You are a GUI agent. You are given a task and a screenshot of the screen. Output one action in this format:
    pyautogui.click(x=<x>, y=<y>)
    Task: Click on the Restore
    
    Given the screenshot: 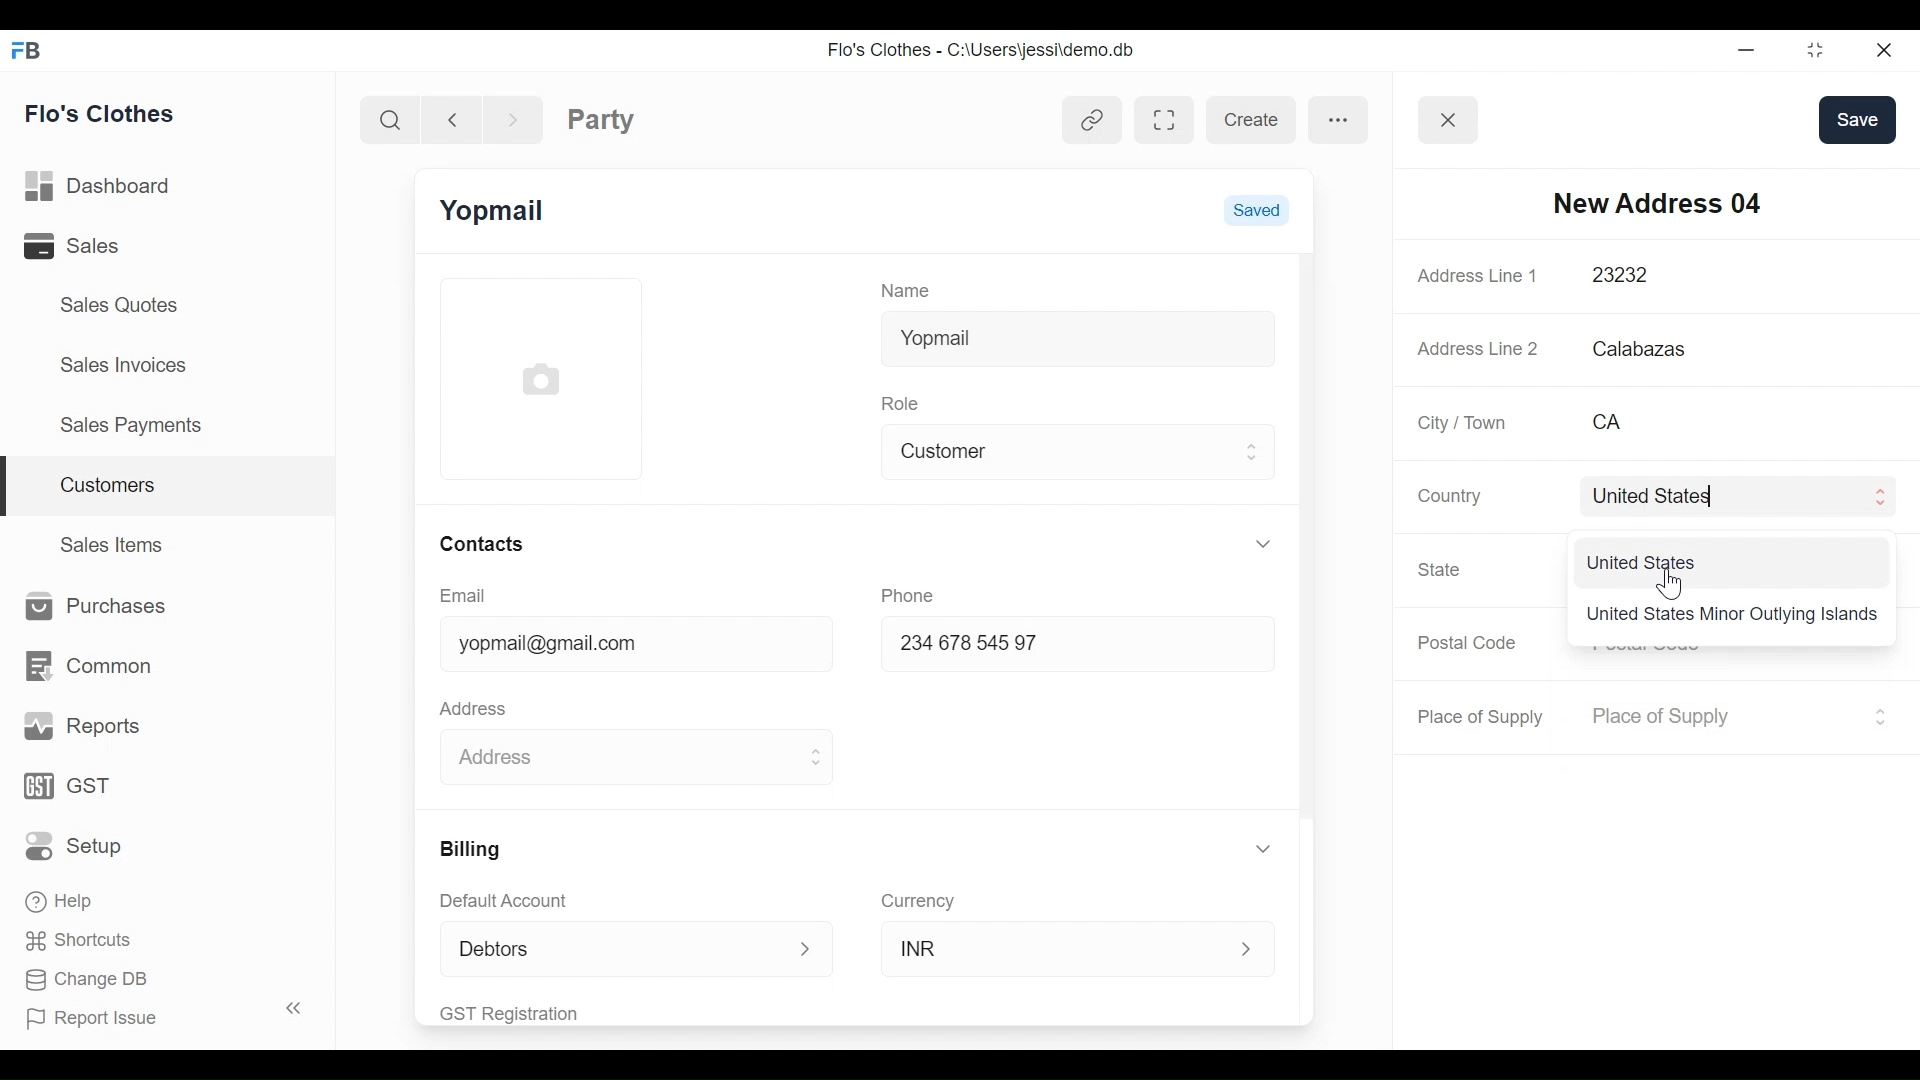 What is the action you would take?
    pyautogui.click(x=1809, y=50)
    